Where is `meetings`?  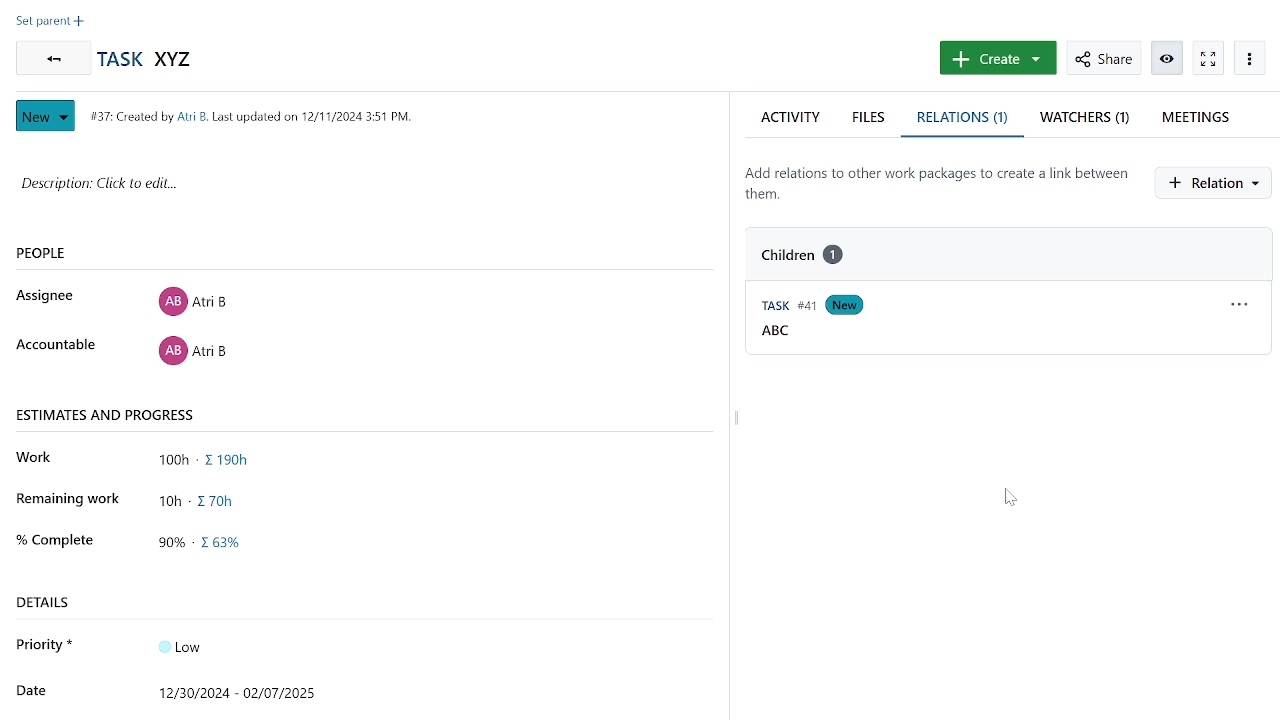 meetings is located at coordinates (1203, 117).